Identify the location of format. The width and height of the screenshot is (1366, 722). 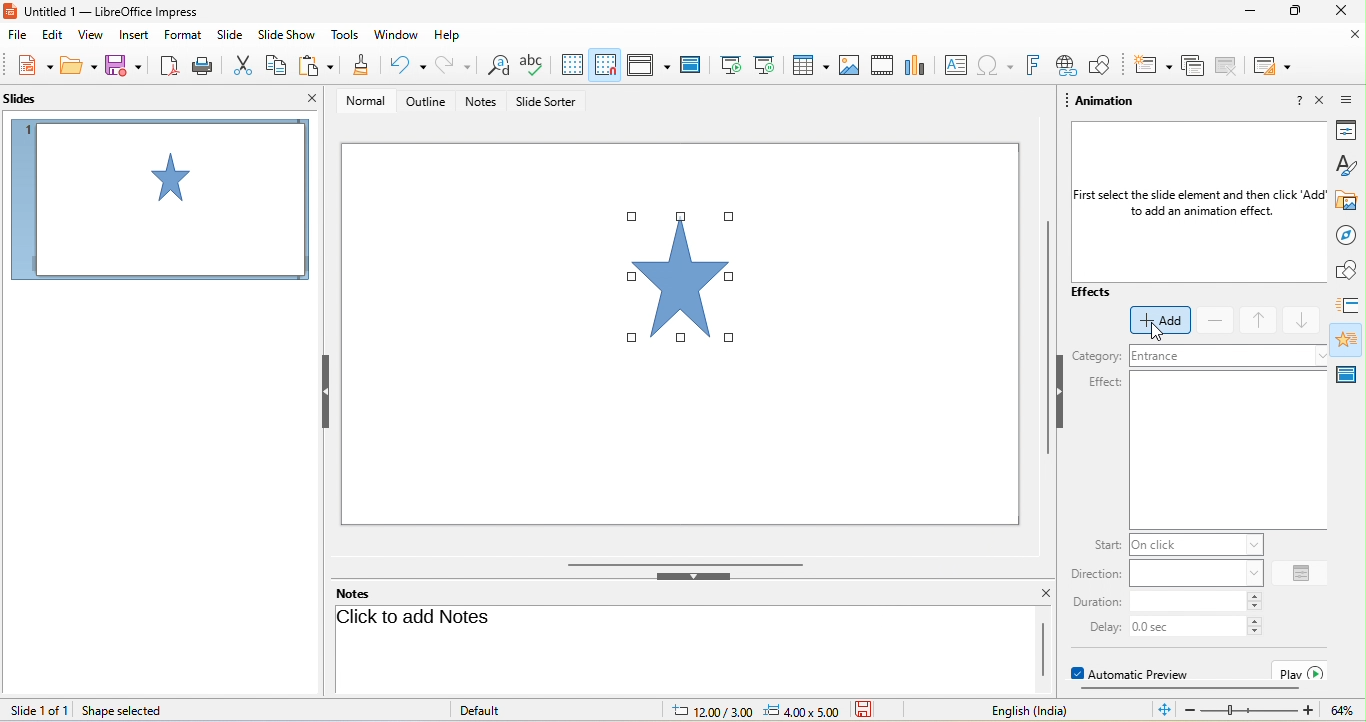
(183, 35).